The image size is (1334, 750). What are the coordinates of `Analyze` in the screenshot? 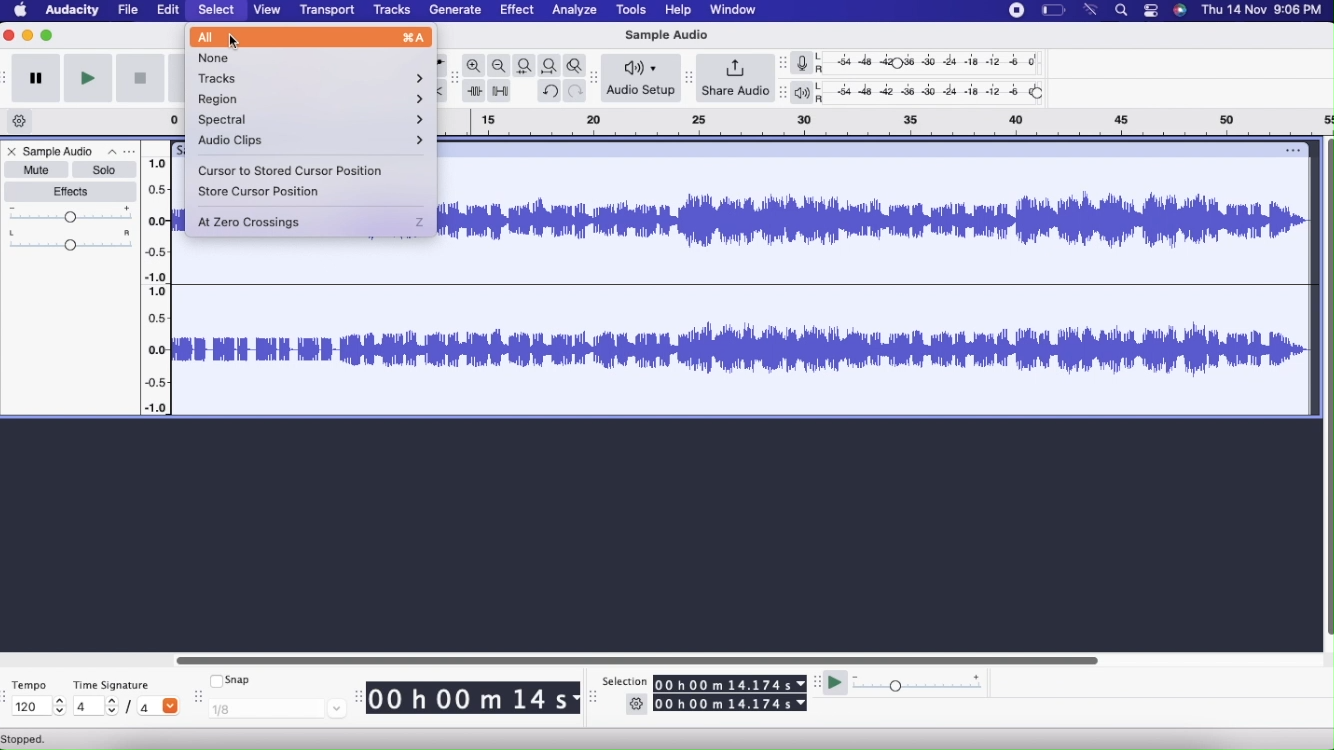 It's located at (576, 10).